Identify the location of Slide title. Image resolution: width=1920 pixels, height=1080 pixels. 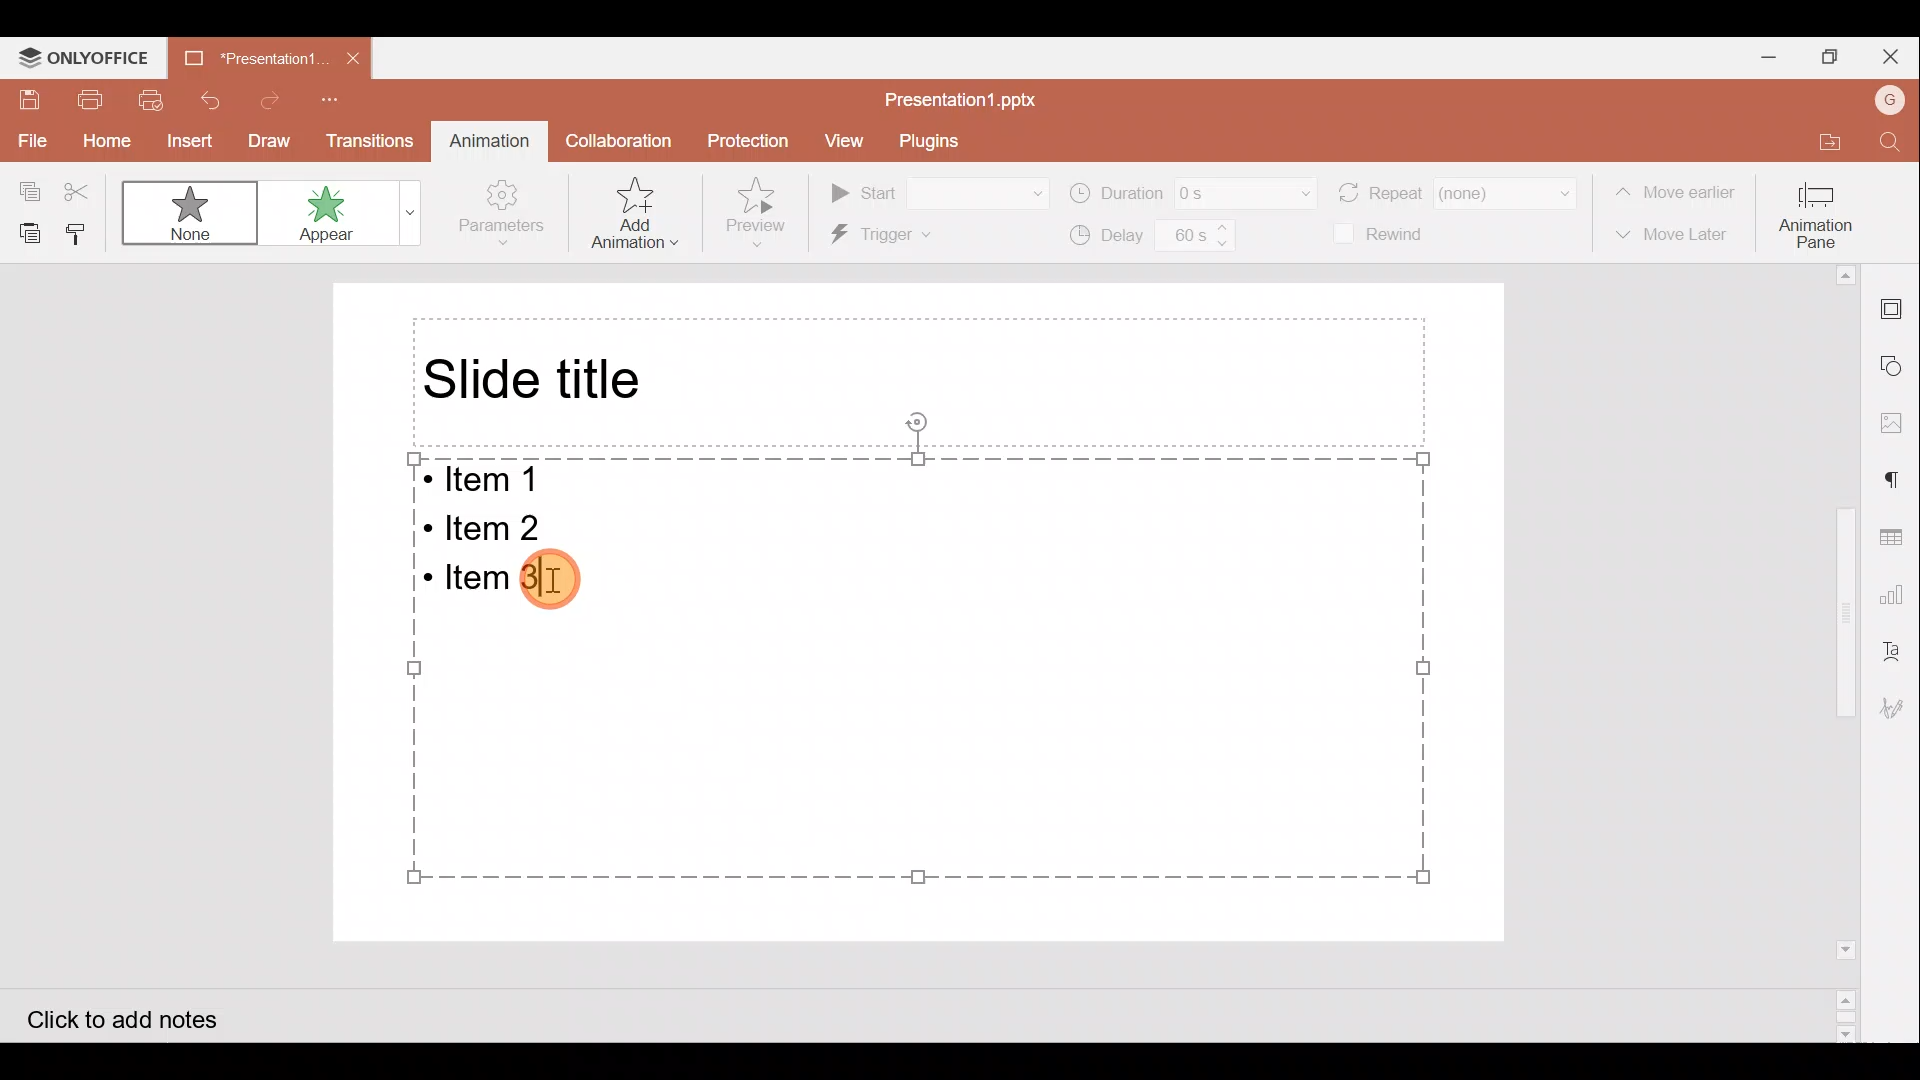
(539, 379).